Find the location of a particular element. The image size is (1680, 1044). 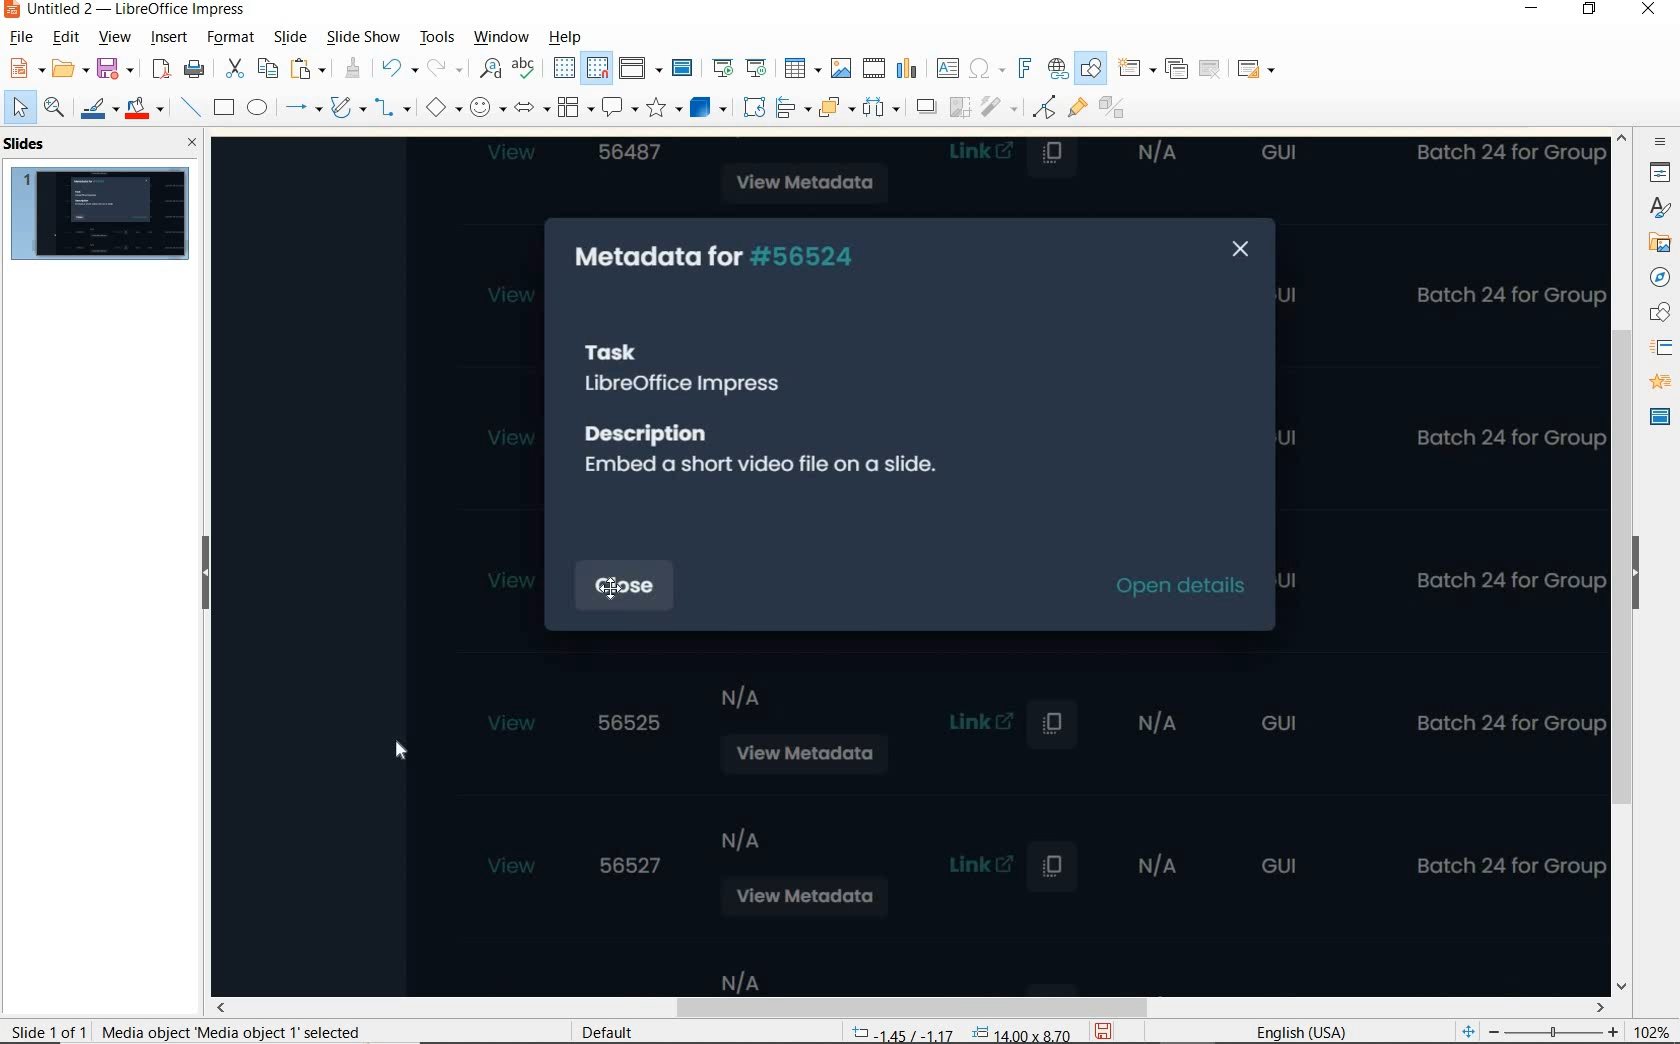

SLIDE LAYOUT is located at coordinates (1256, 69).